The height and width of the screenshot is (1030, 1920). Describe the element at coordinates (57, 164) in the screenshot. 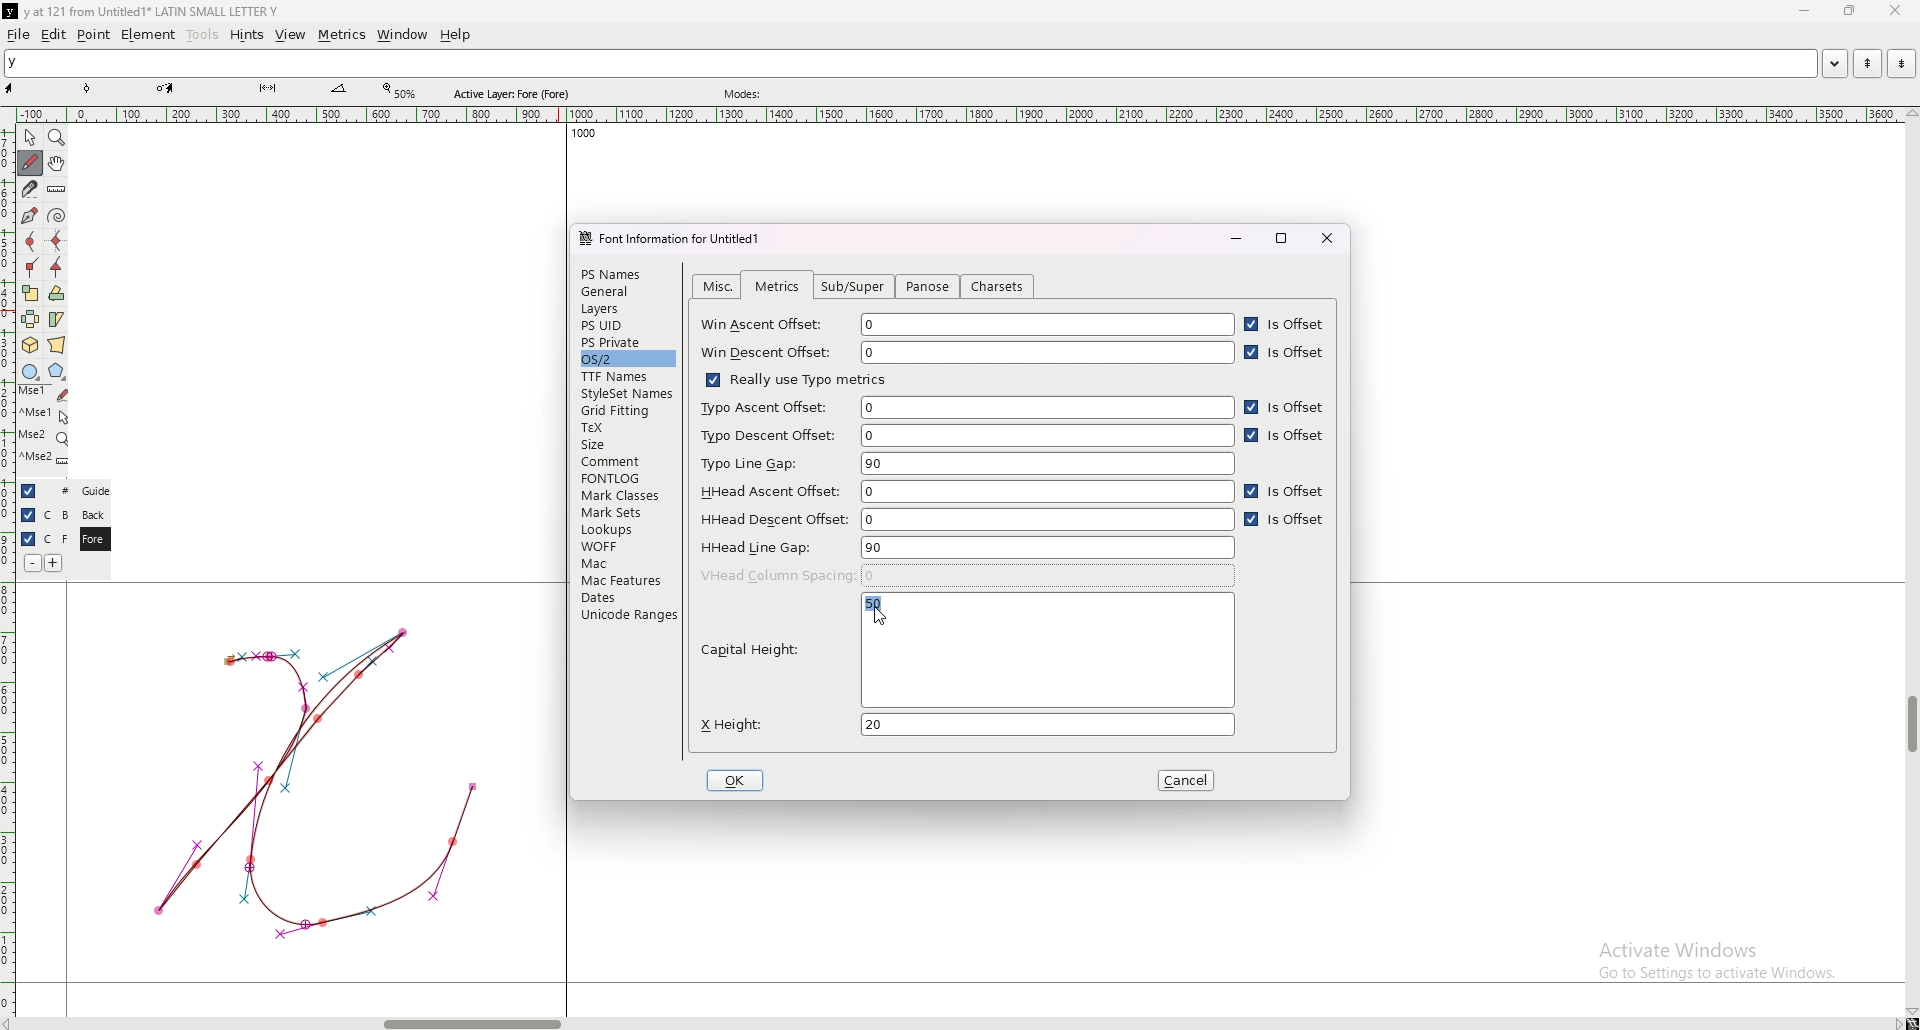

I see `scroll by hand` at that location.